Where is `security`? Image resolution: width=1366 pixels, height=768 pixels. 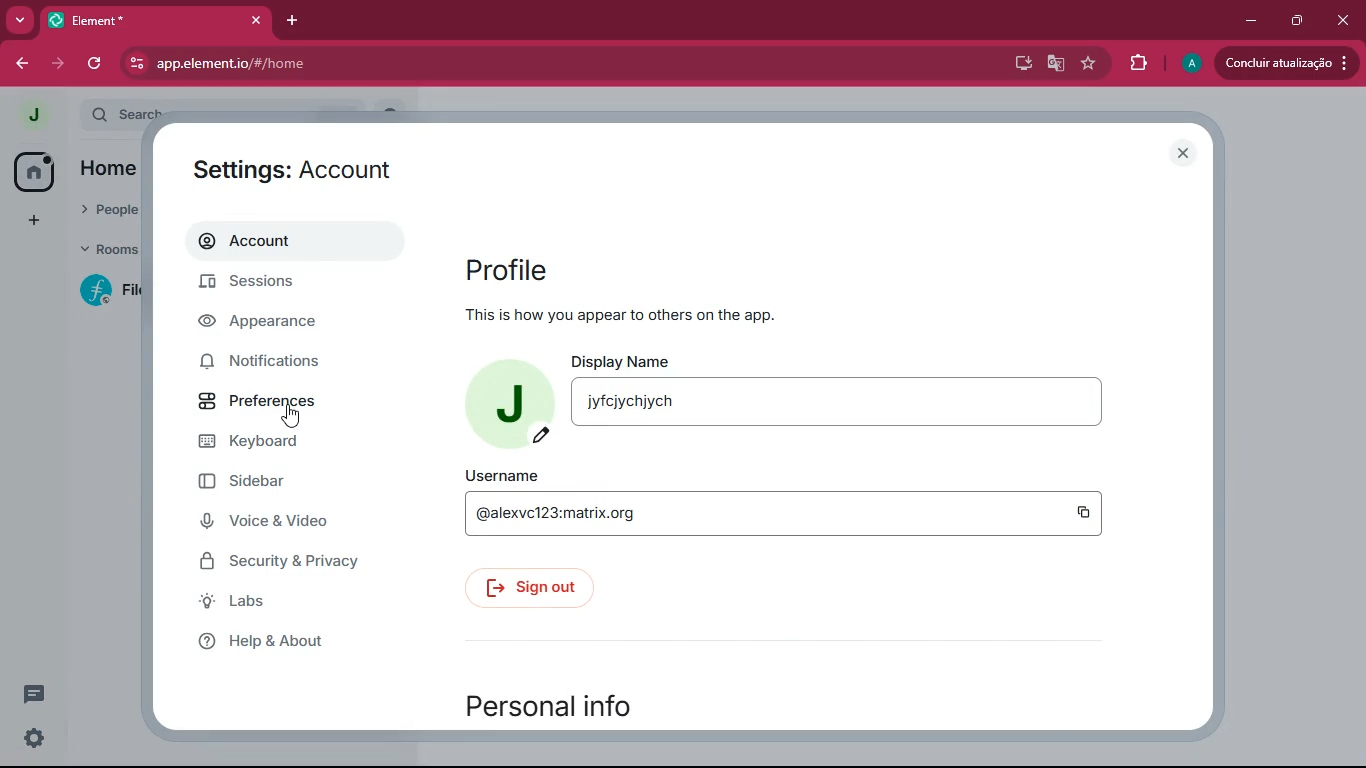 security is located at coordinates (296, 561).